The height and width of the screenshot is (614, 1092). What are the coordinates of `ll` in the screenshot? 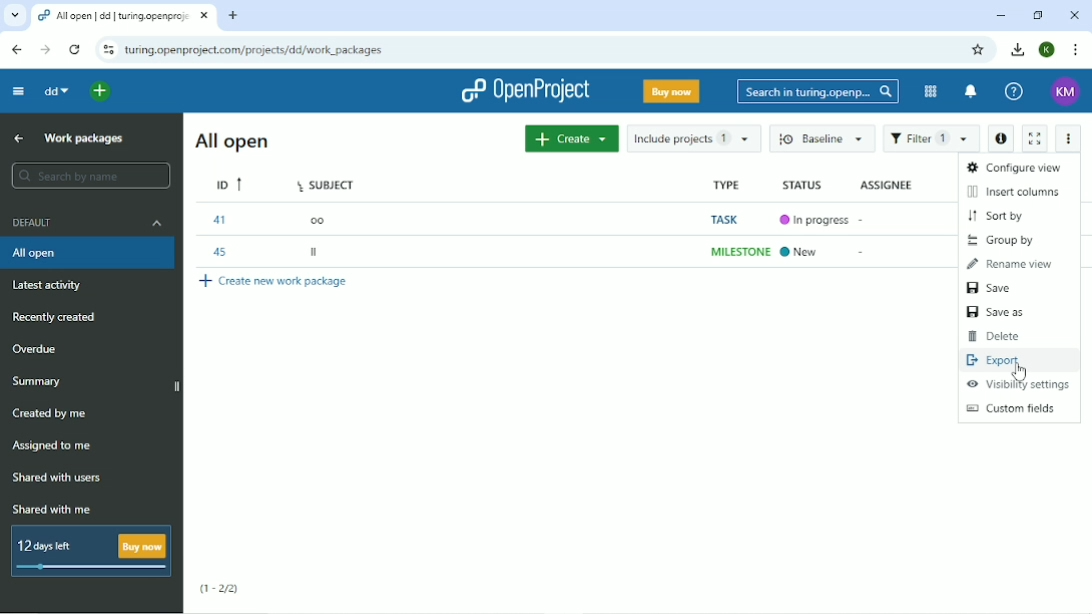 It's located at (317, 251).